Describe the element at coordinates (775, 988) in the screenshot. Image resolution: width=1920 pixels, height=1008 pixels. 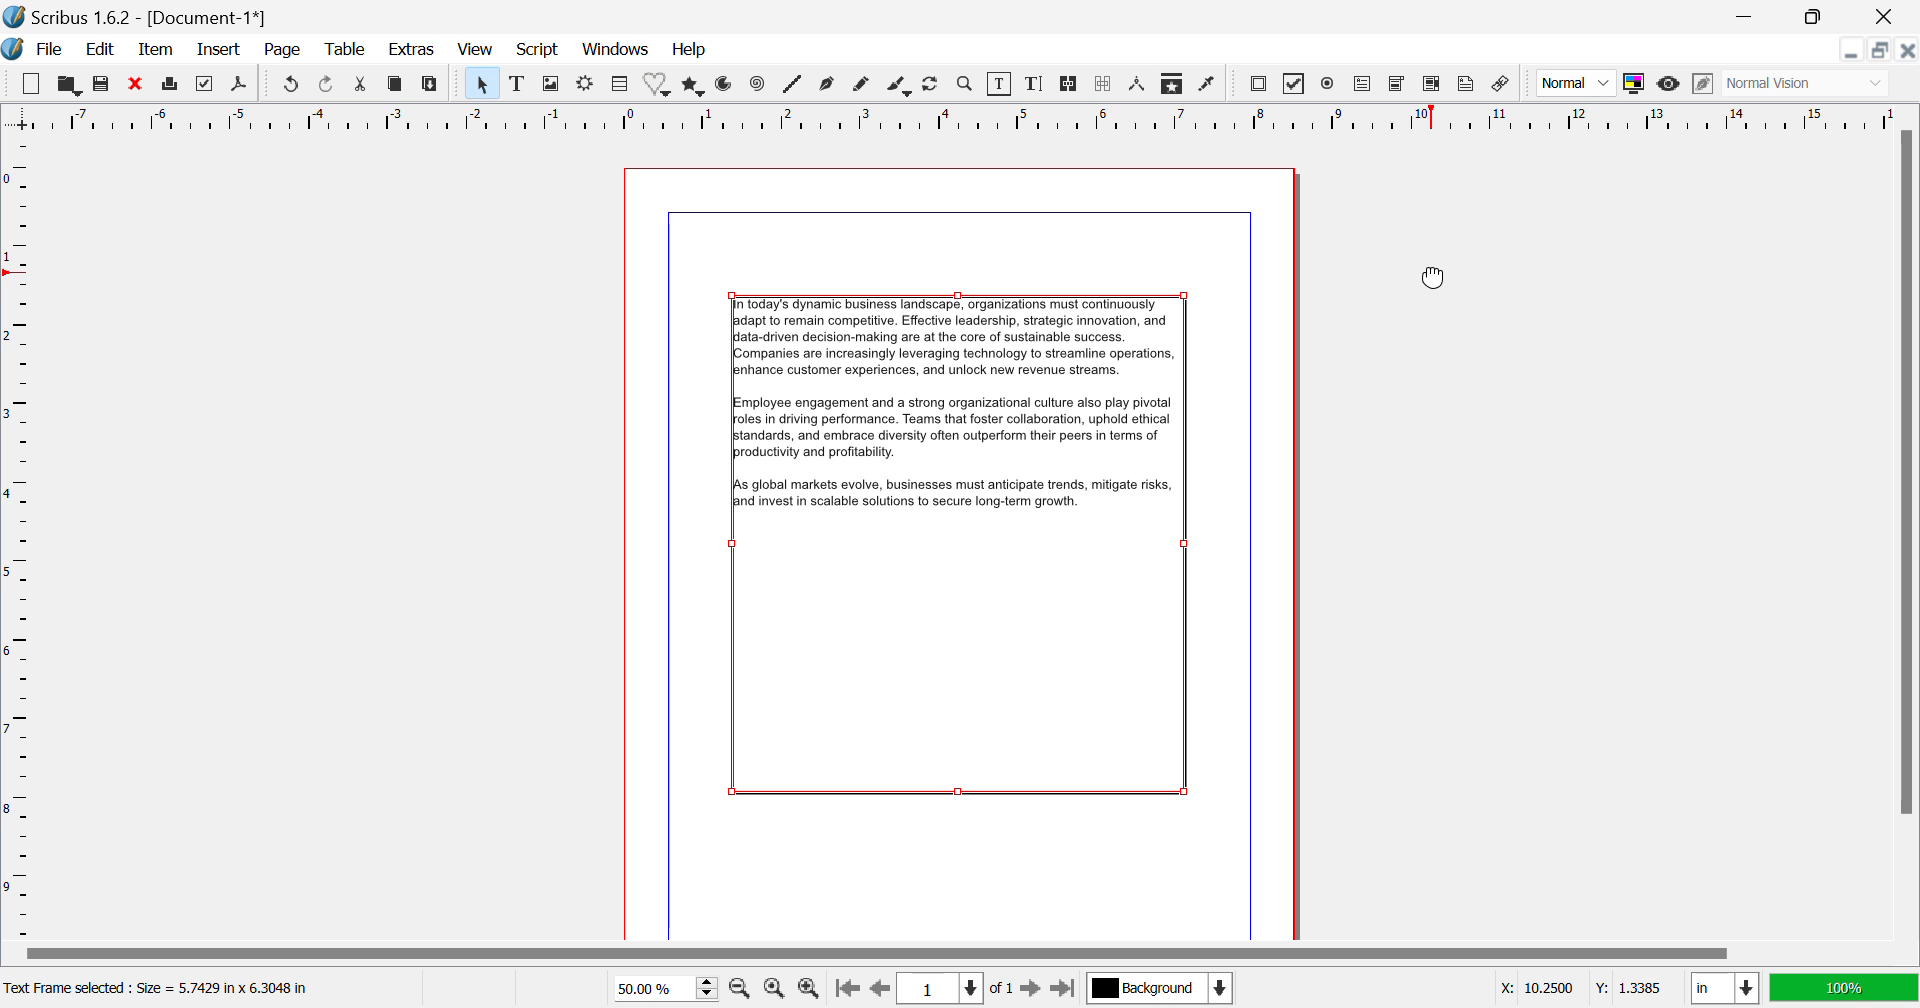
I see `Zoom to 100%` at that location.